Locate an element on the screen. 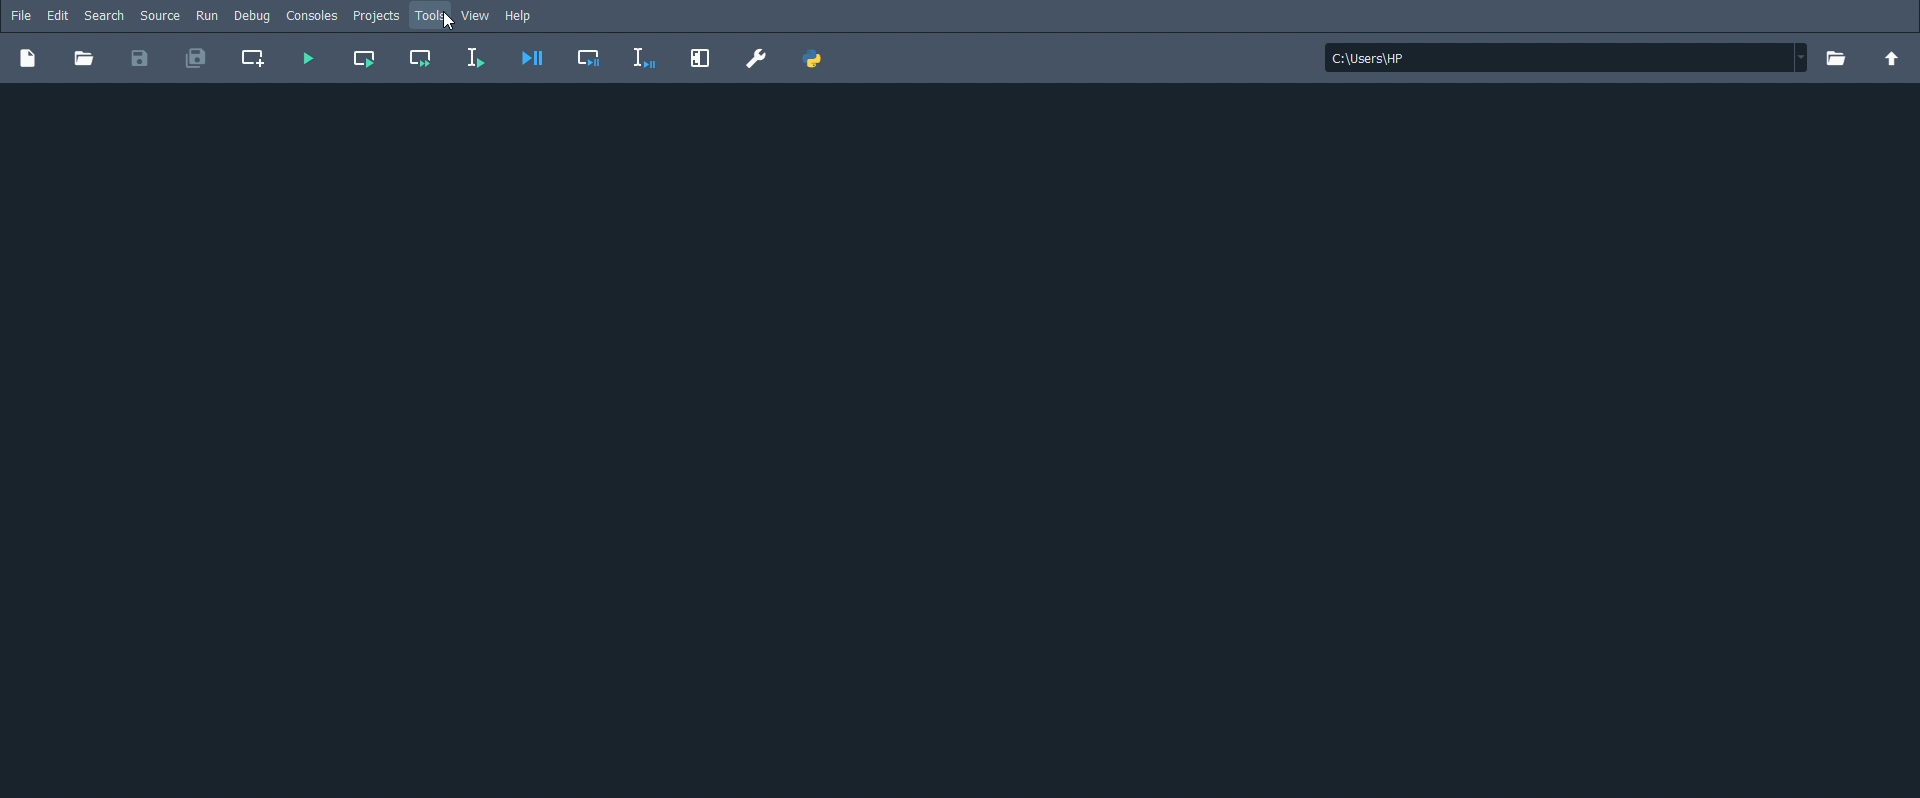 The height and width of the screenshot is (798, 1920). Create new cell at the current line is located at coordinates (256, 60).